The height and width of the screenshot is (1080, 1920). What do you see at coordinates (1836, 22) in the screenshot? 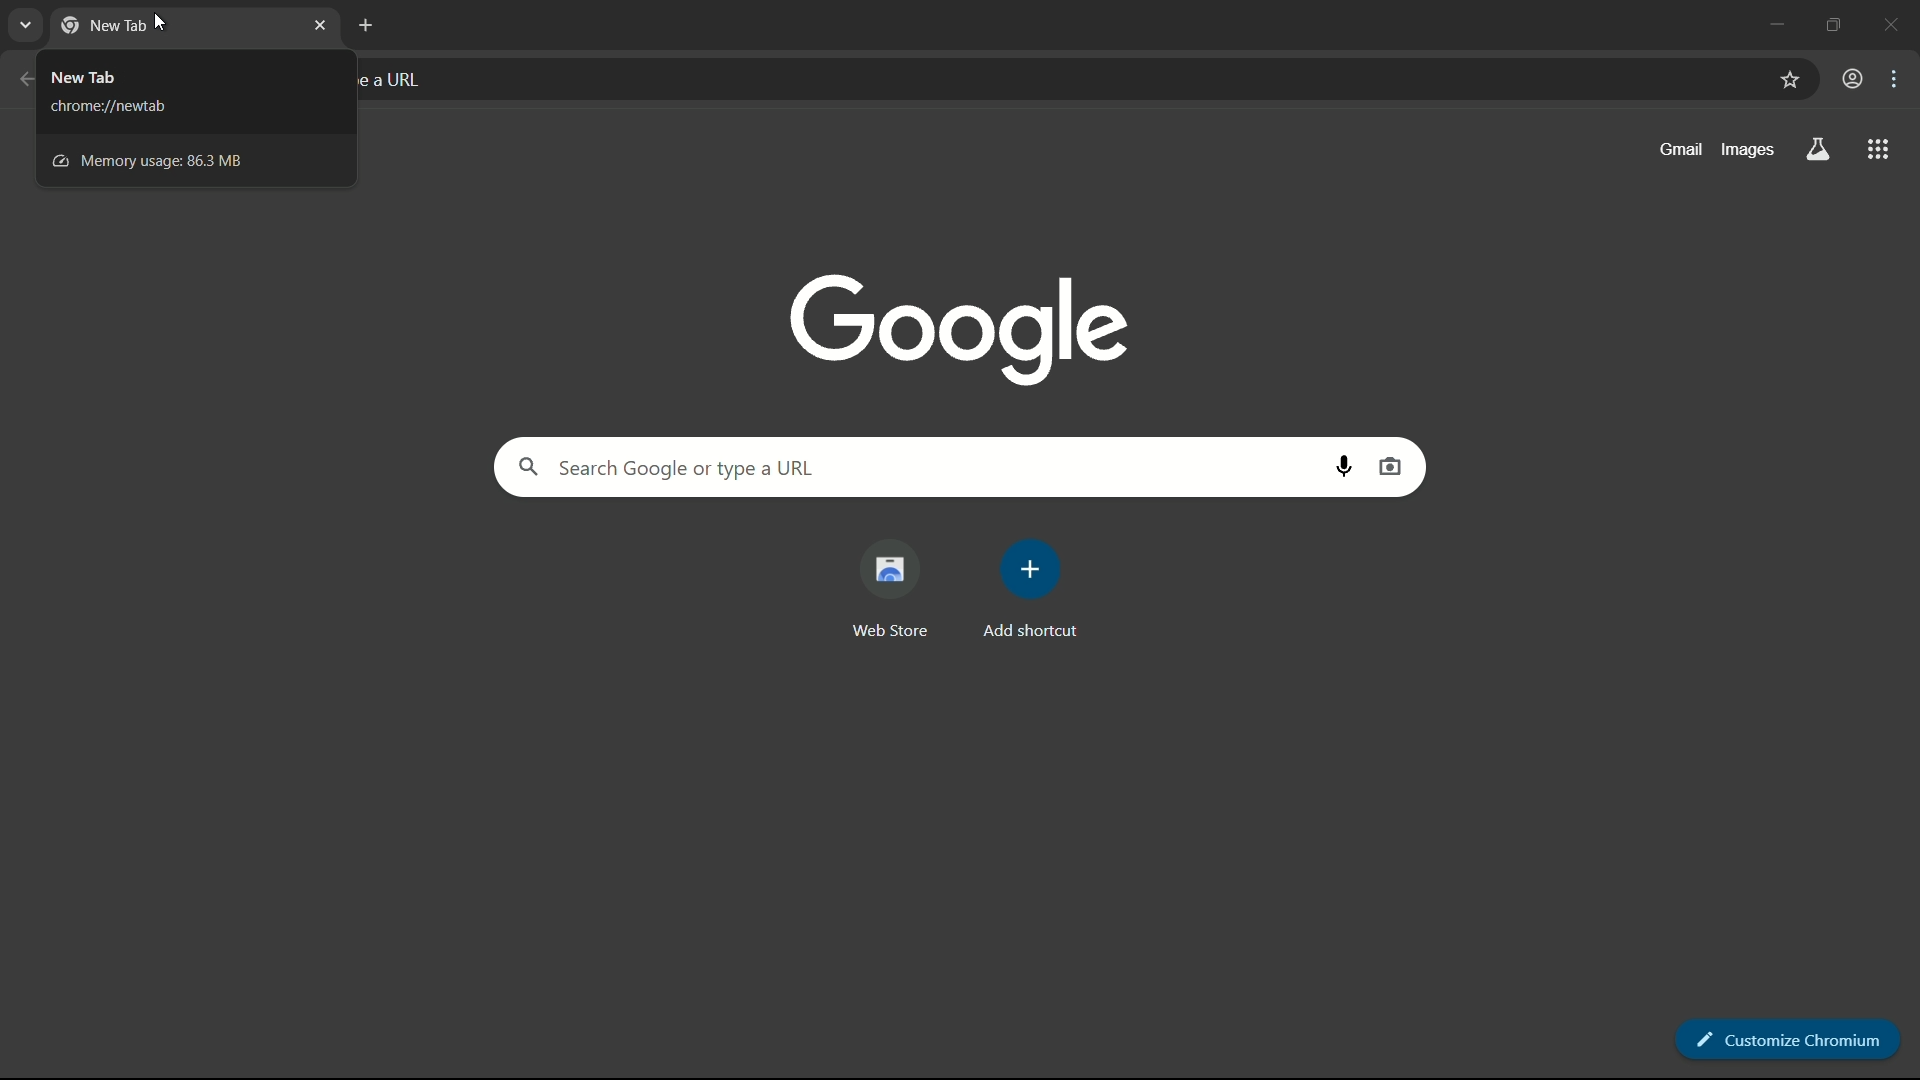
I see `maximize or restore` at bounding box center [1836, 22].